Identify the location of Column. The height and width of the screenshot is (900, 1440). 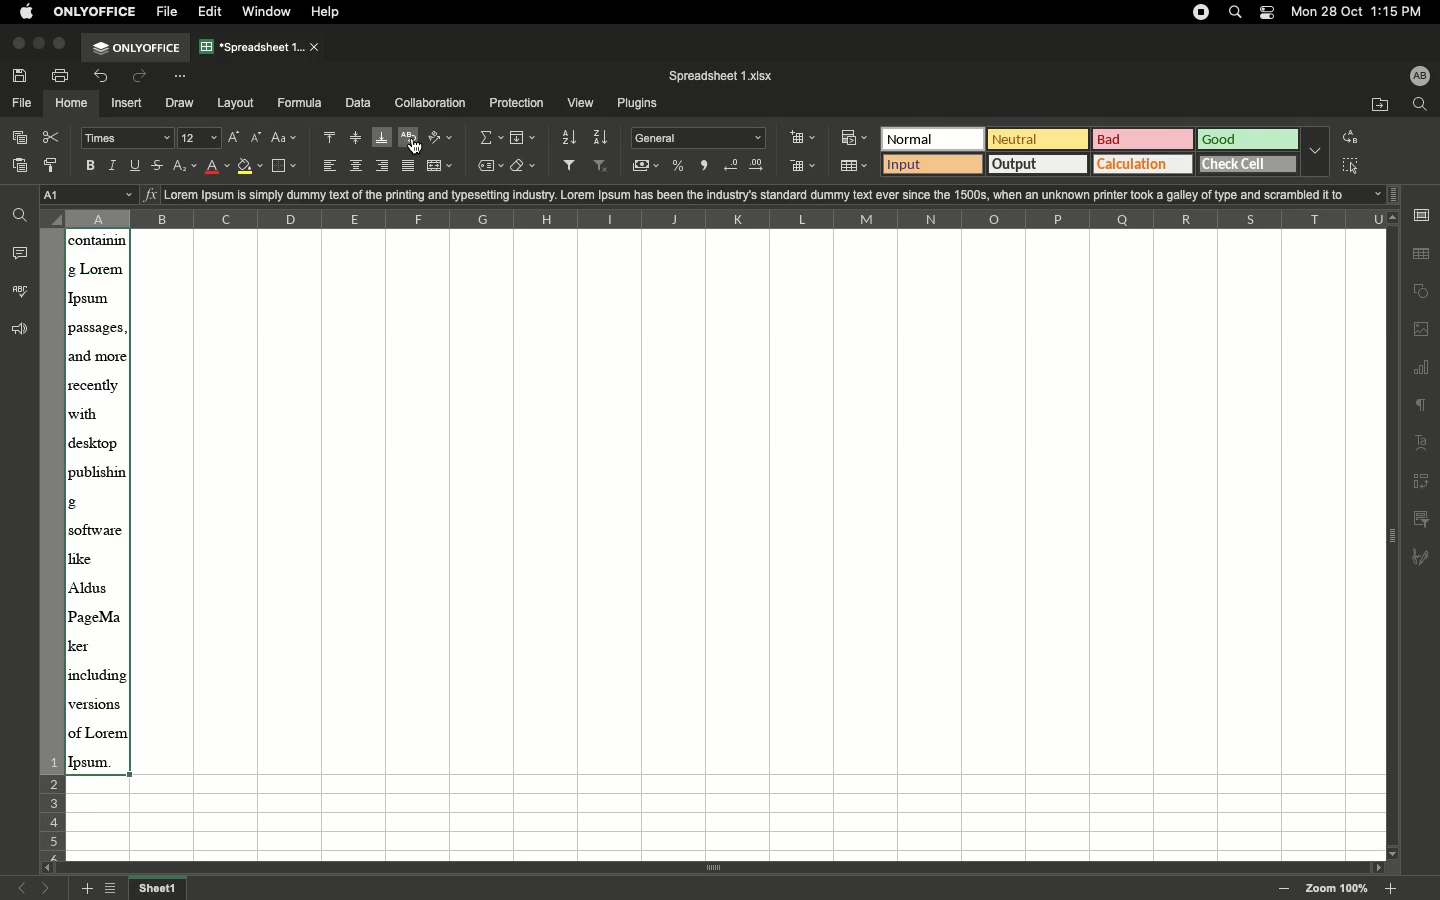
(710, 219).